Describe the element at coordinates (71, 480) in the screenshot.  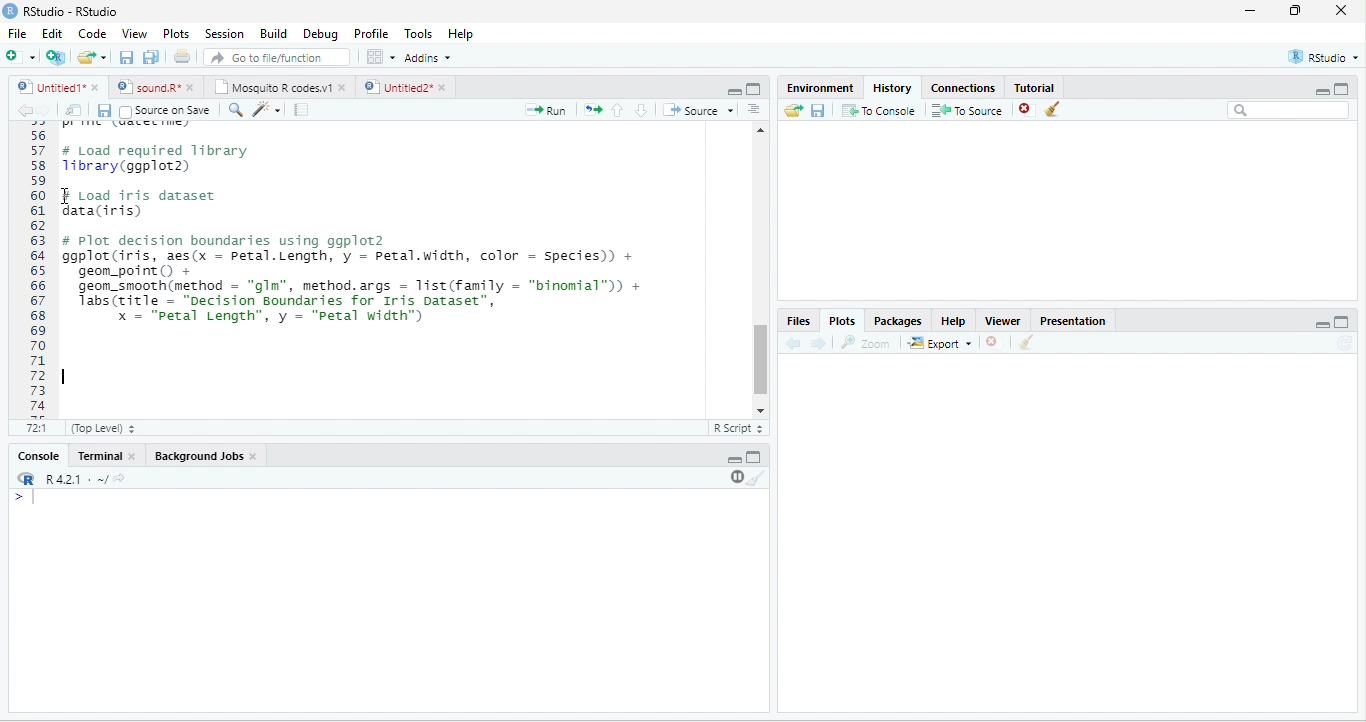
I see `R.4.2.1 .~/` at that location.